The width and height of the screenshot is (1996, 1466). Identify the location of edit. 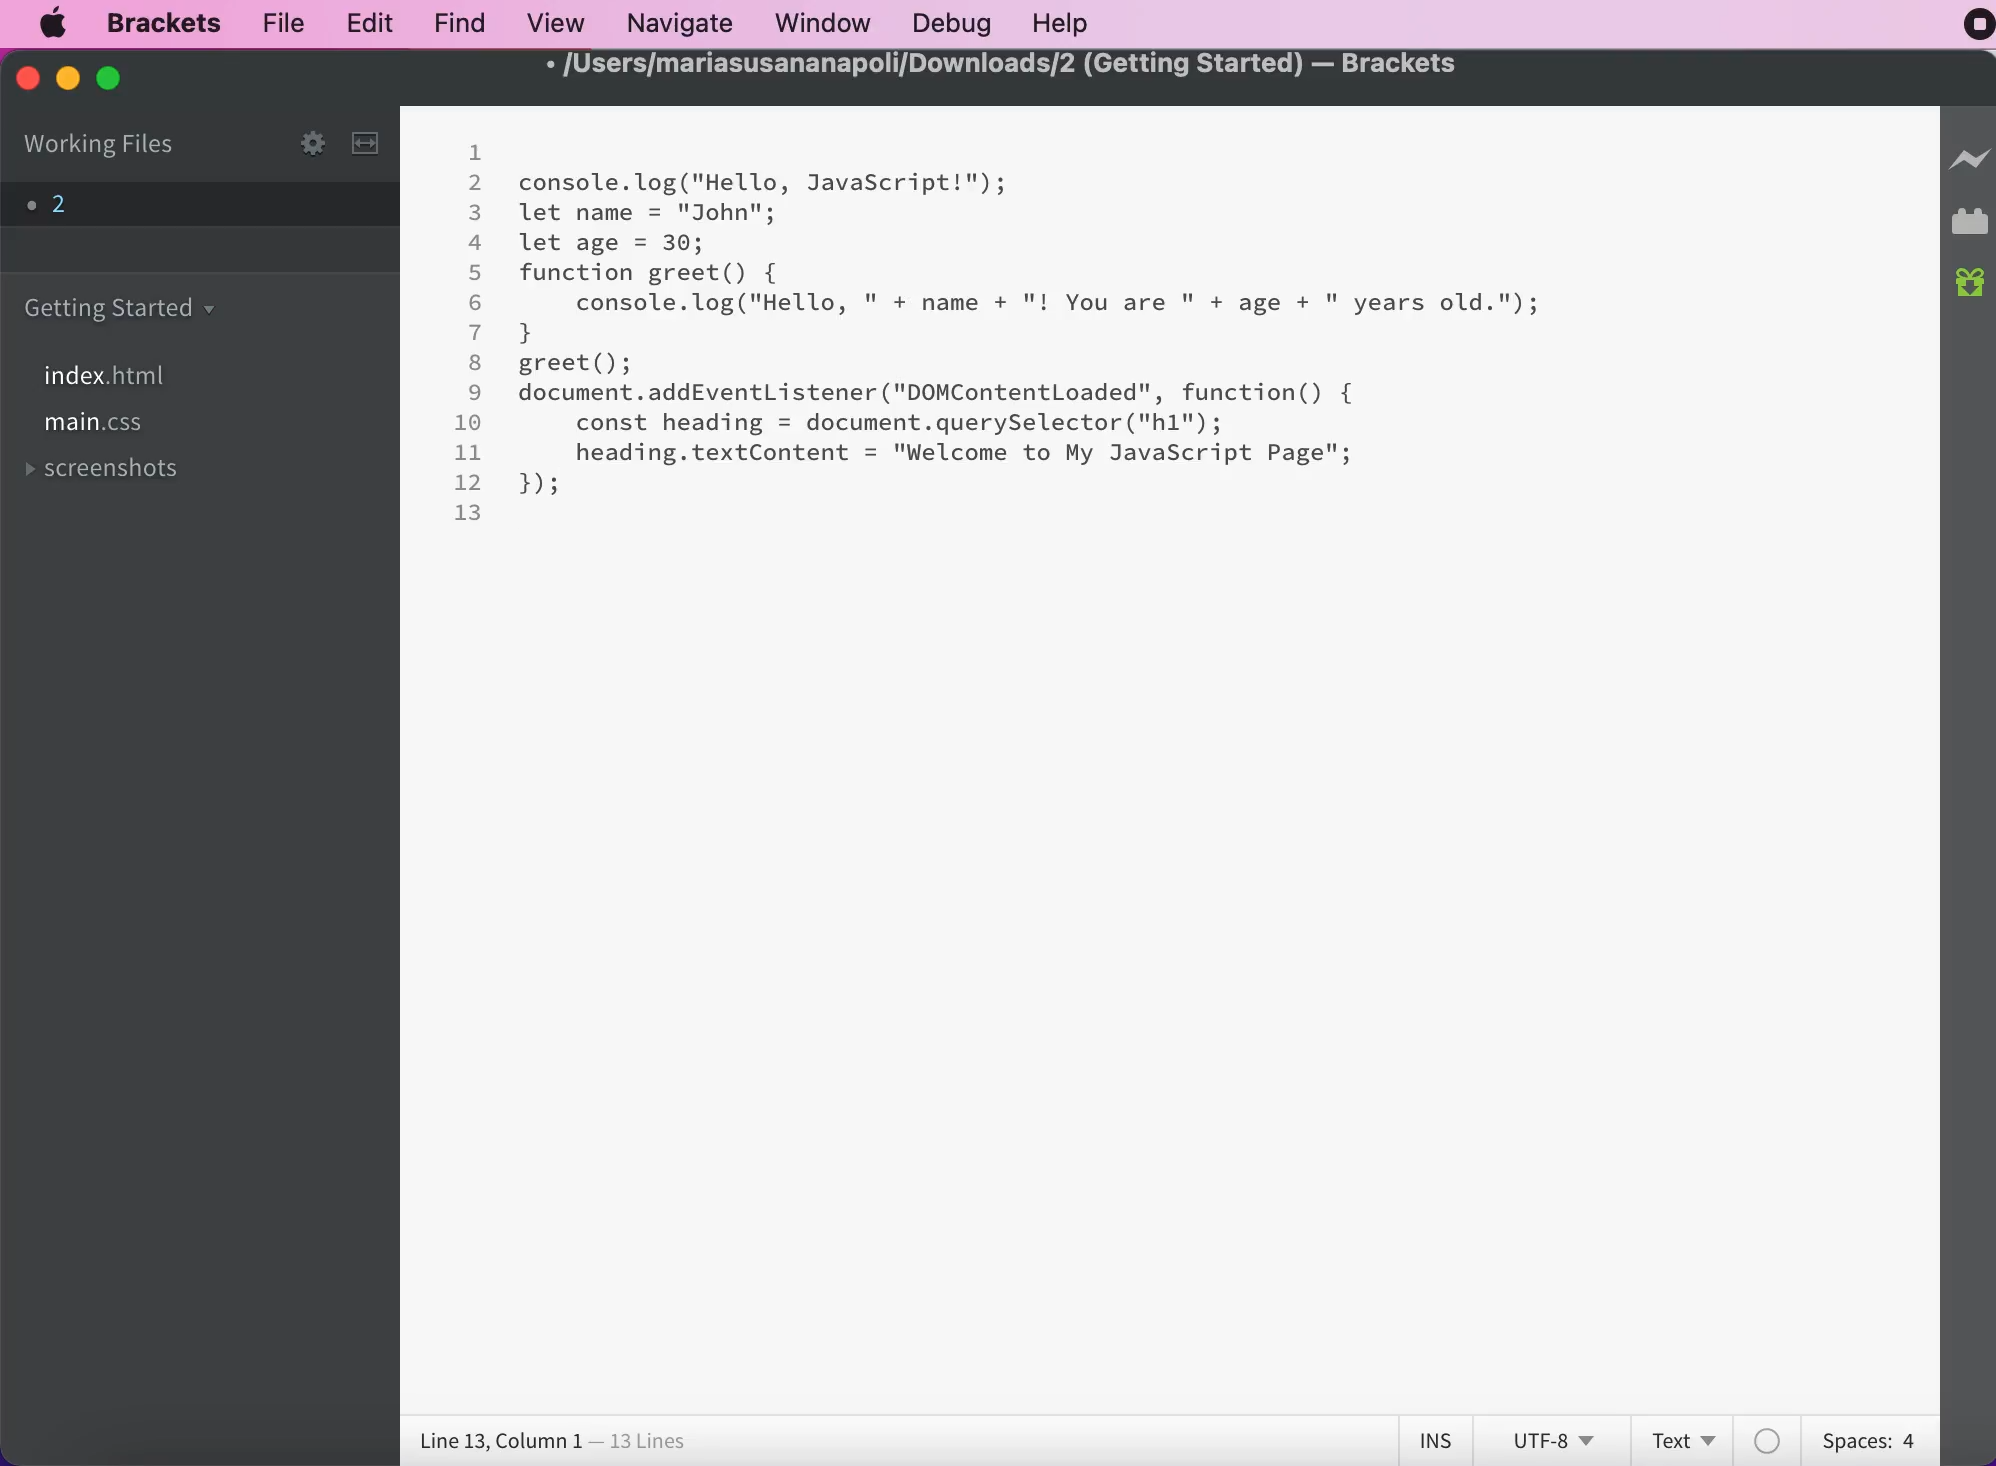
(367, 23).